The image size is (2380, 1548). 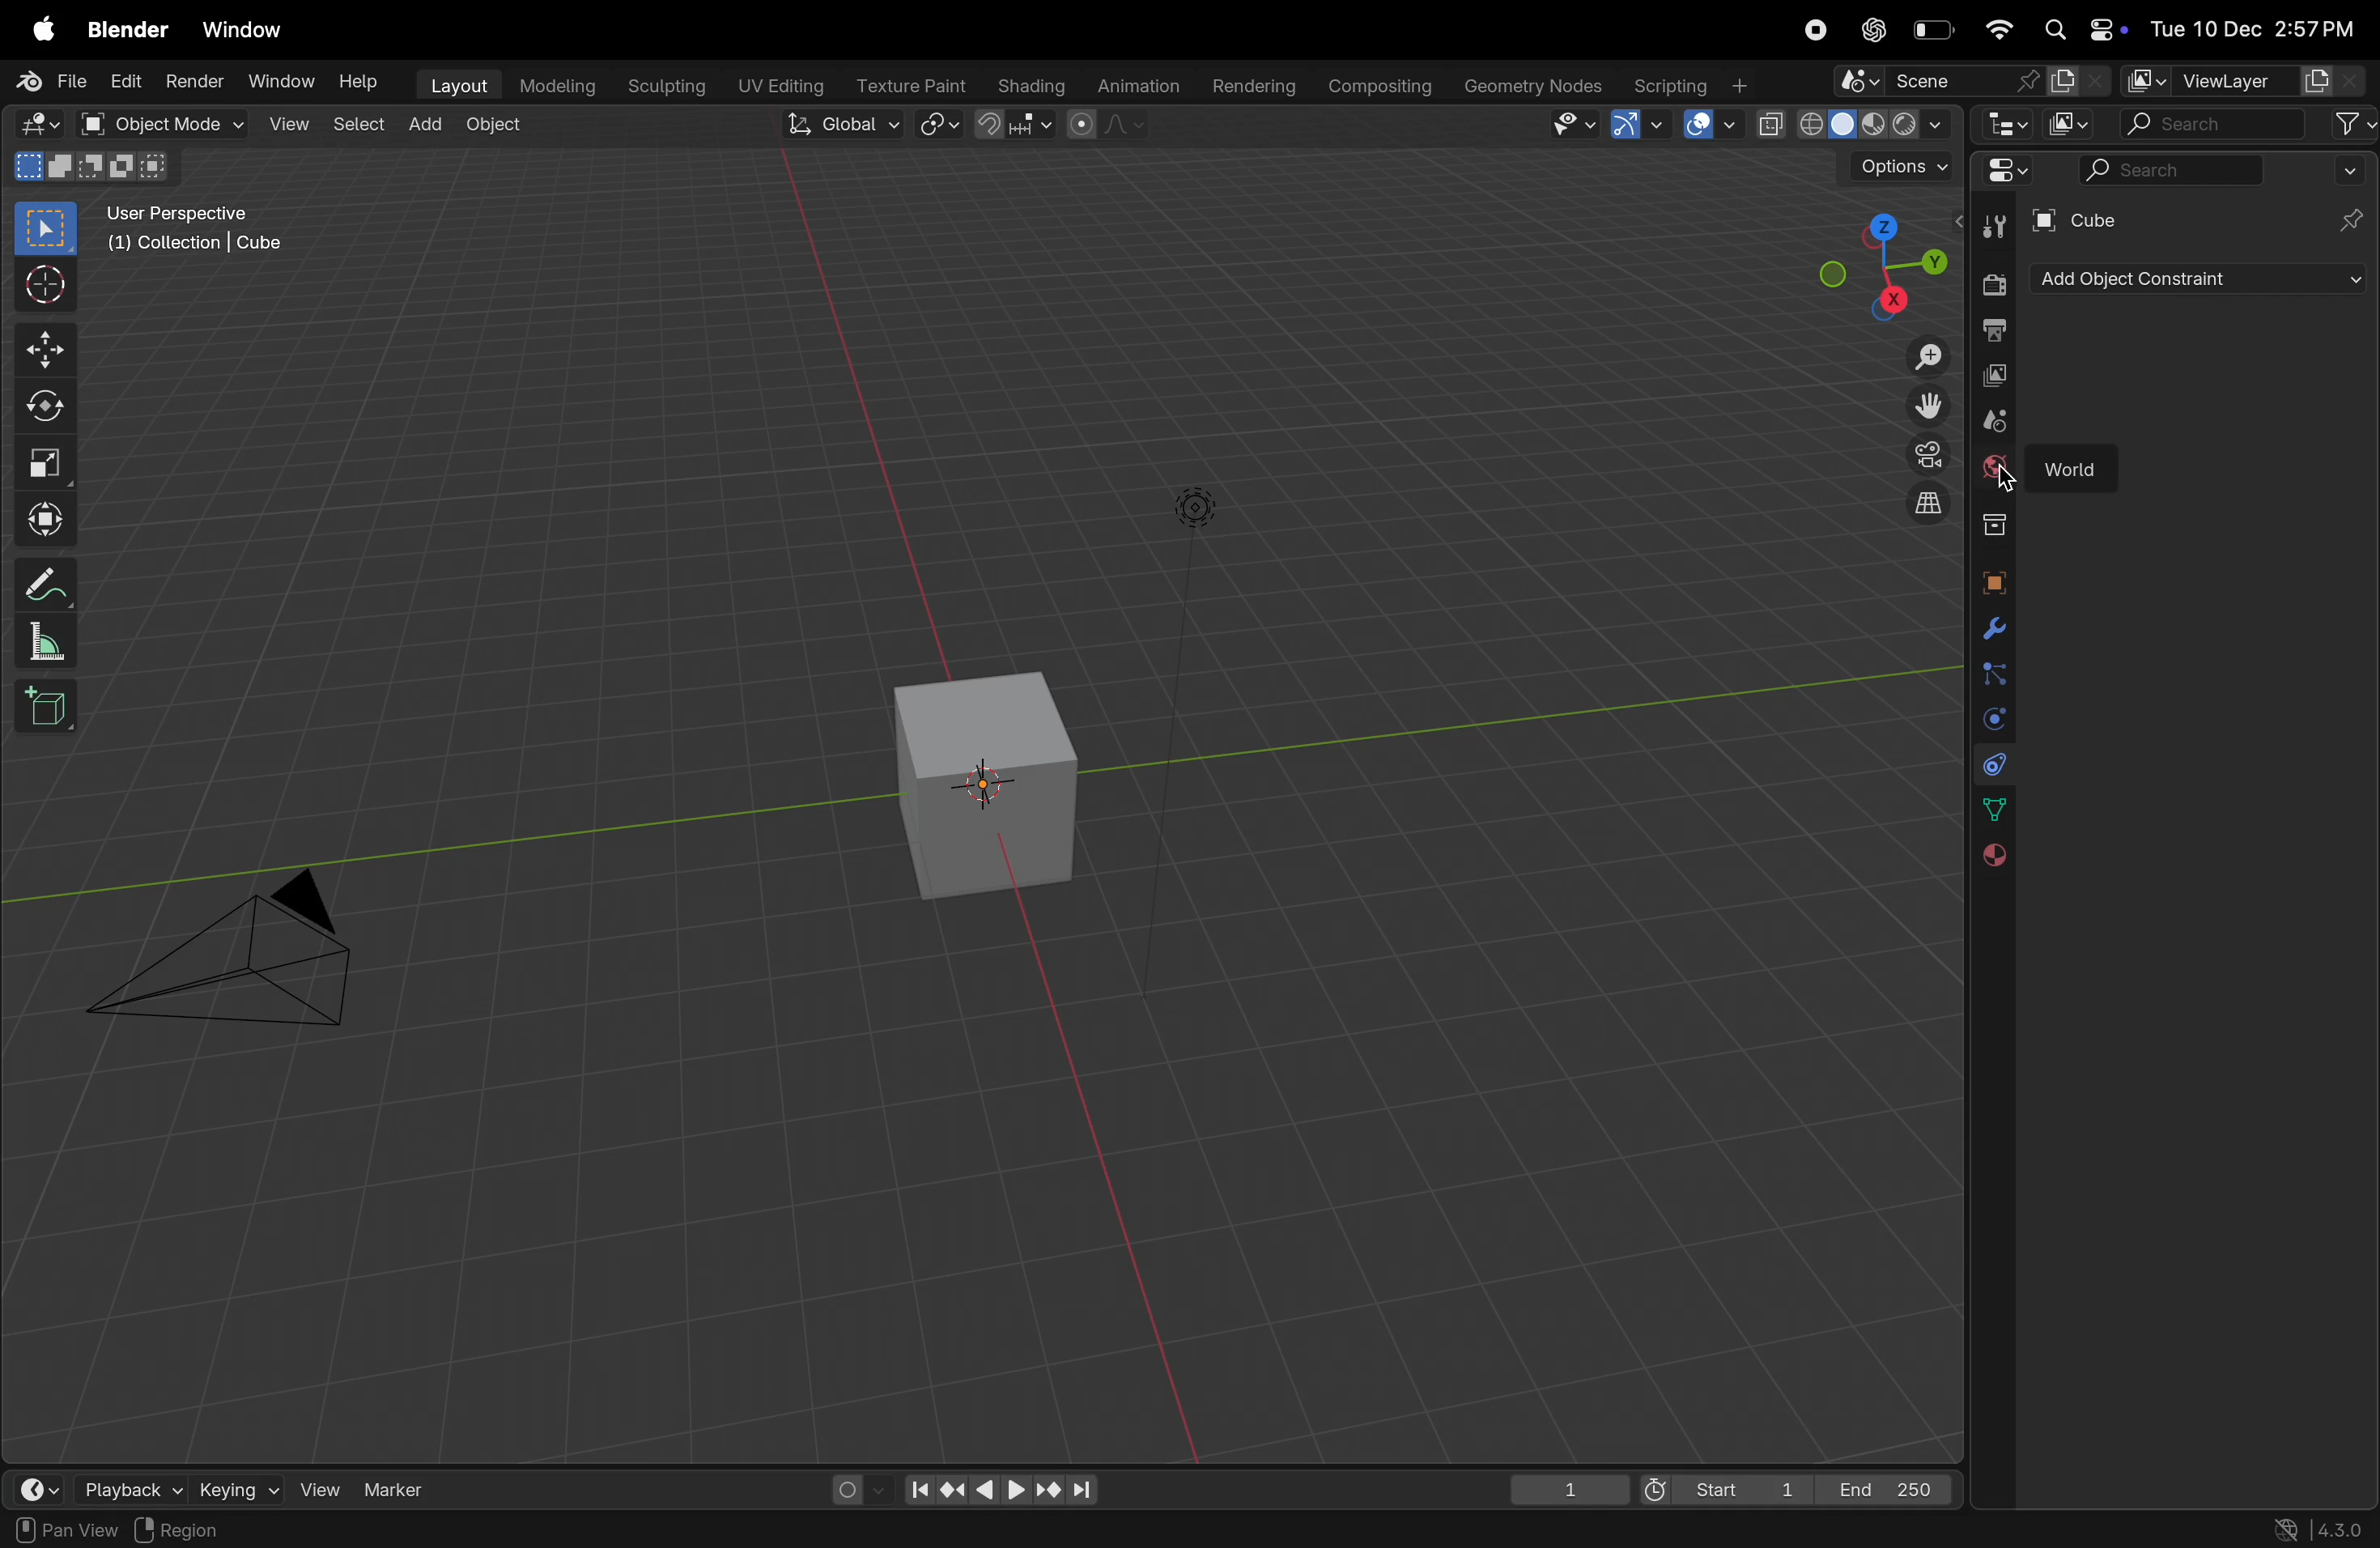 I want to click on view, so click(x=286, y=124).